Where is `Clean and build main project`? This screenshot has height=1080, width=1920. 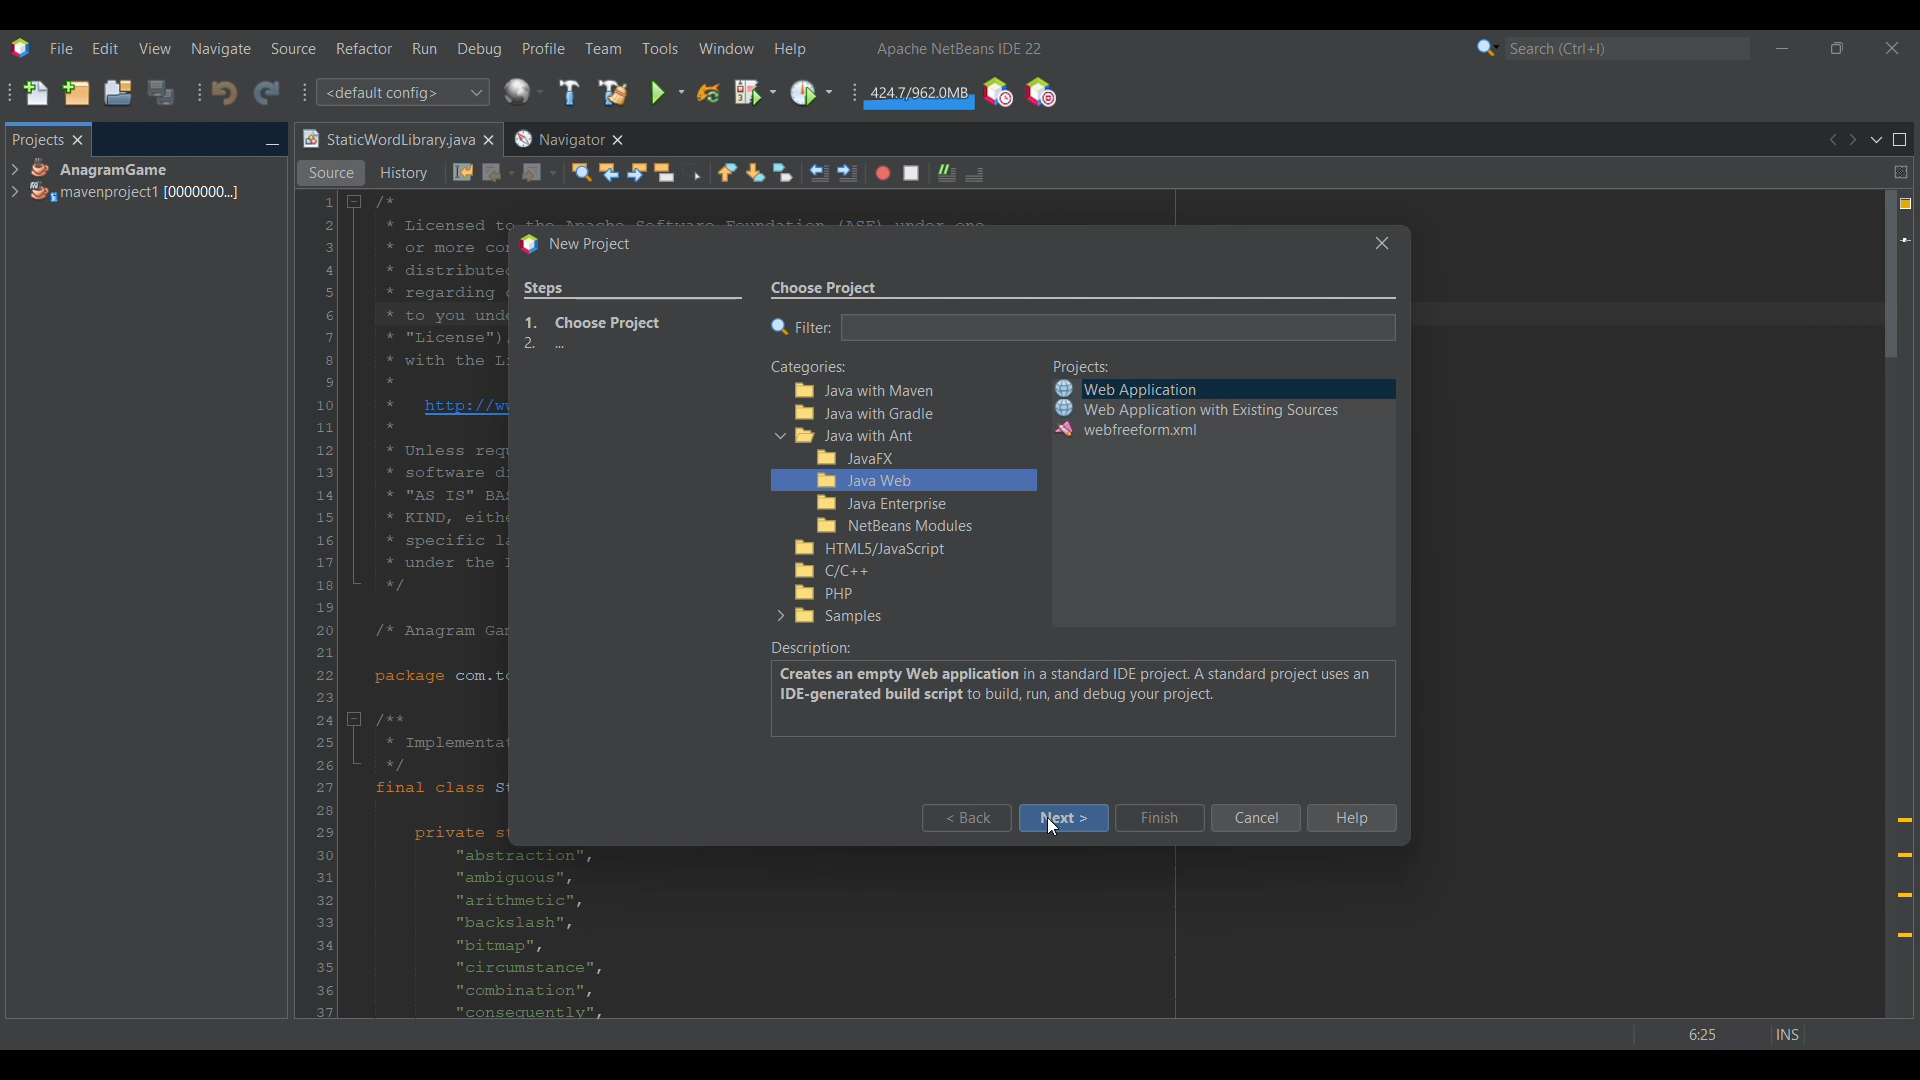 Clean and build main project is located at coordinates (612, 92).